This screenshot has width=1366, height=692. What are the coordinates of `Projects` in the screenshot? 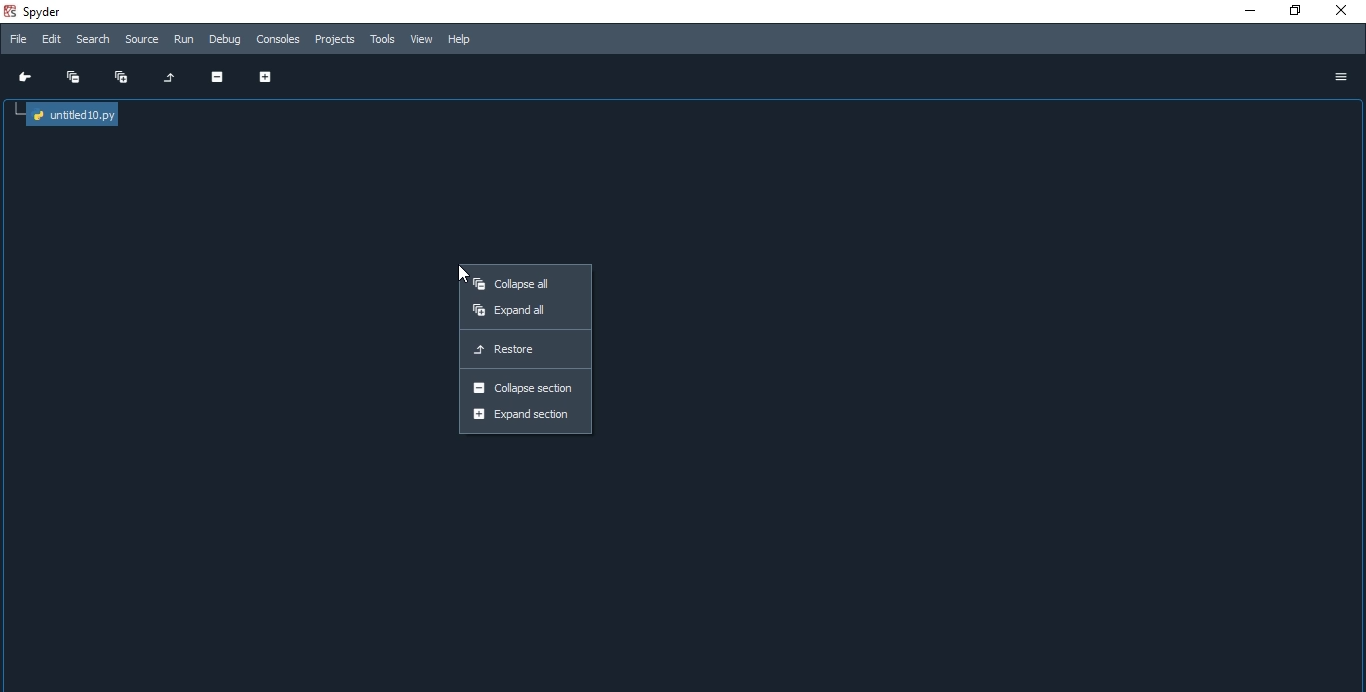 It's located at (334, 40).